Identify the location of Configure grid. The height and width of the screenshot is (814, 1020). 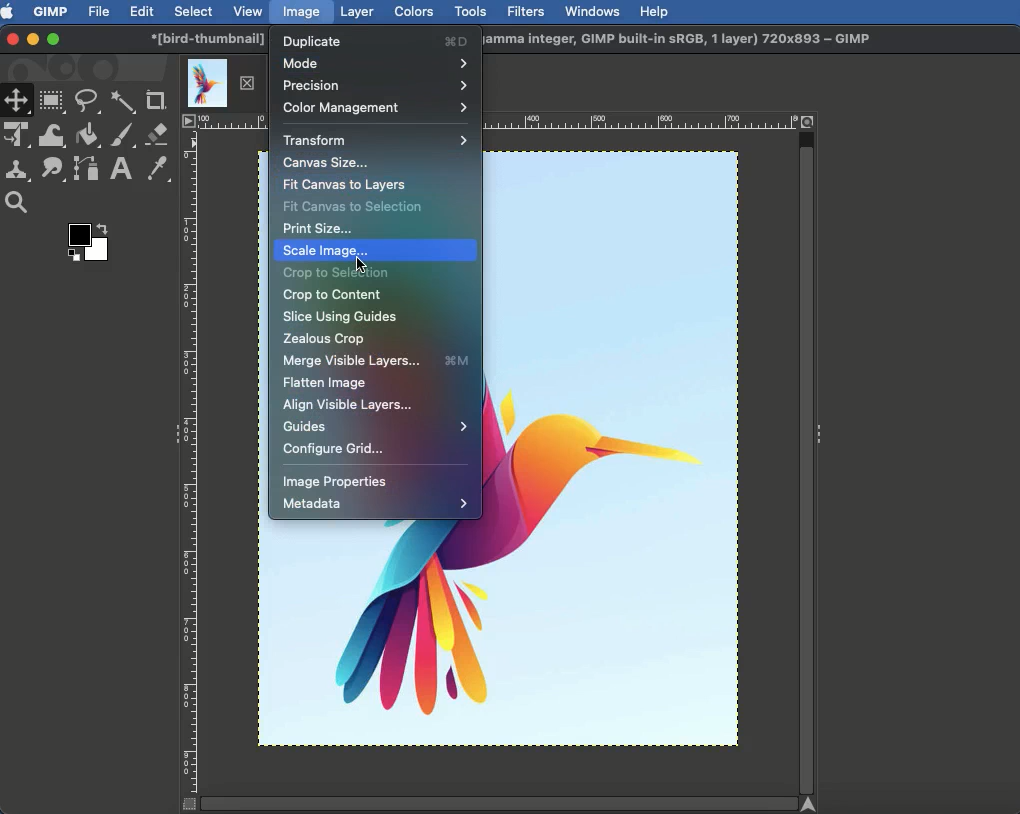
(336, 451).